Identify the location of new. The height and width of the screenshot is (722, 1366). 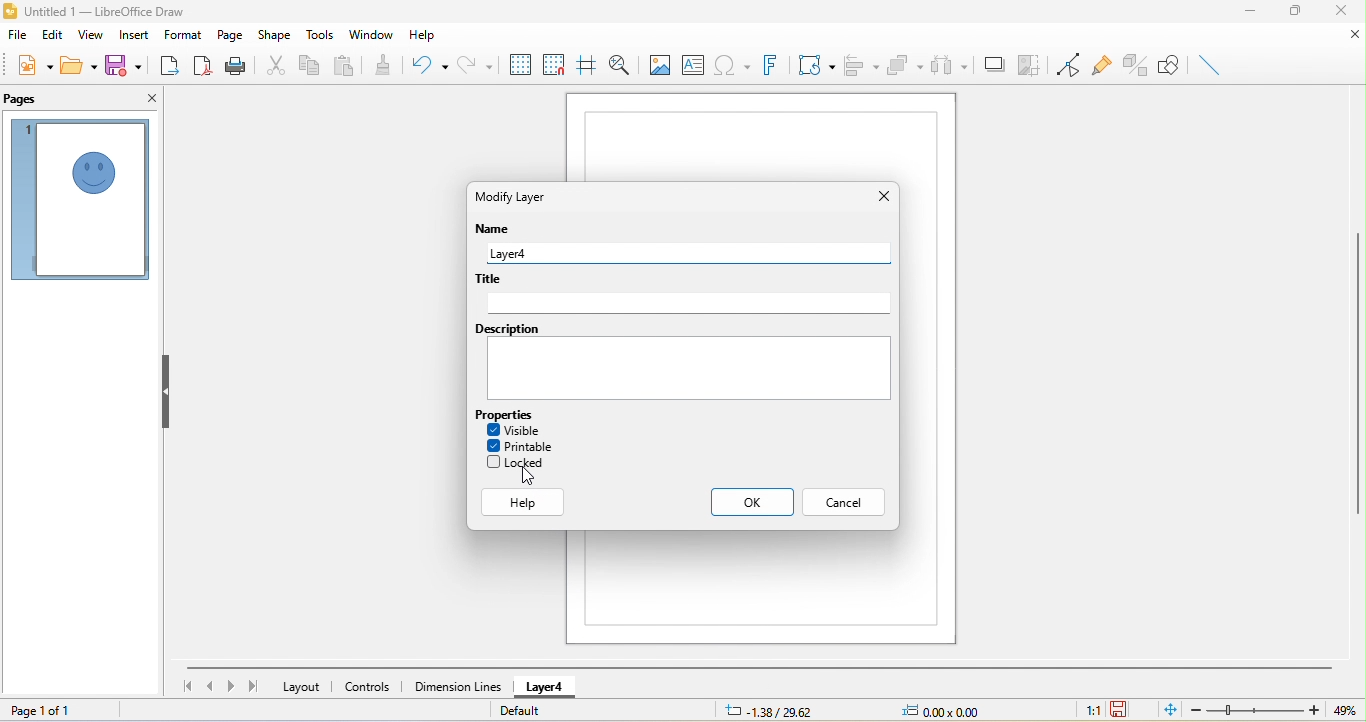
(34, 68).